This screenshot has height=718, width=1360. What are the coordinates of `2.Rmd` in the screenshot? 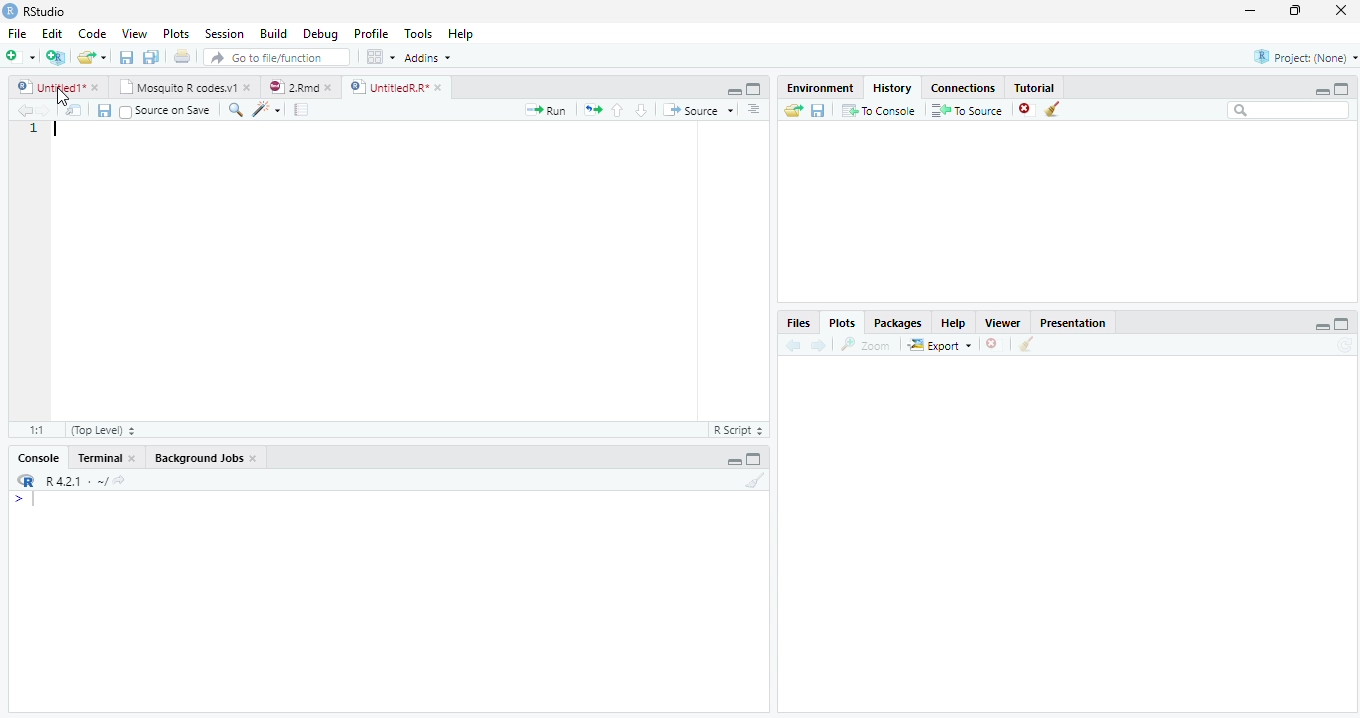 It's located at (300, 89).